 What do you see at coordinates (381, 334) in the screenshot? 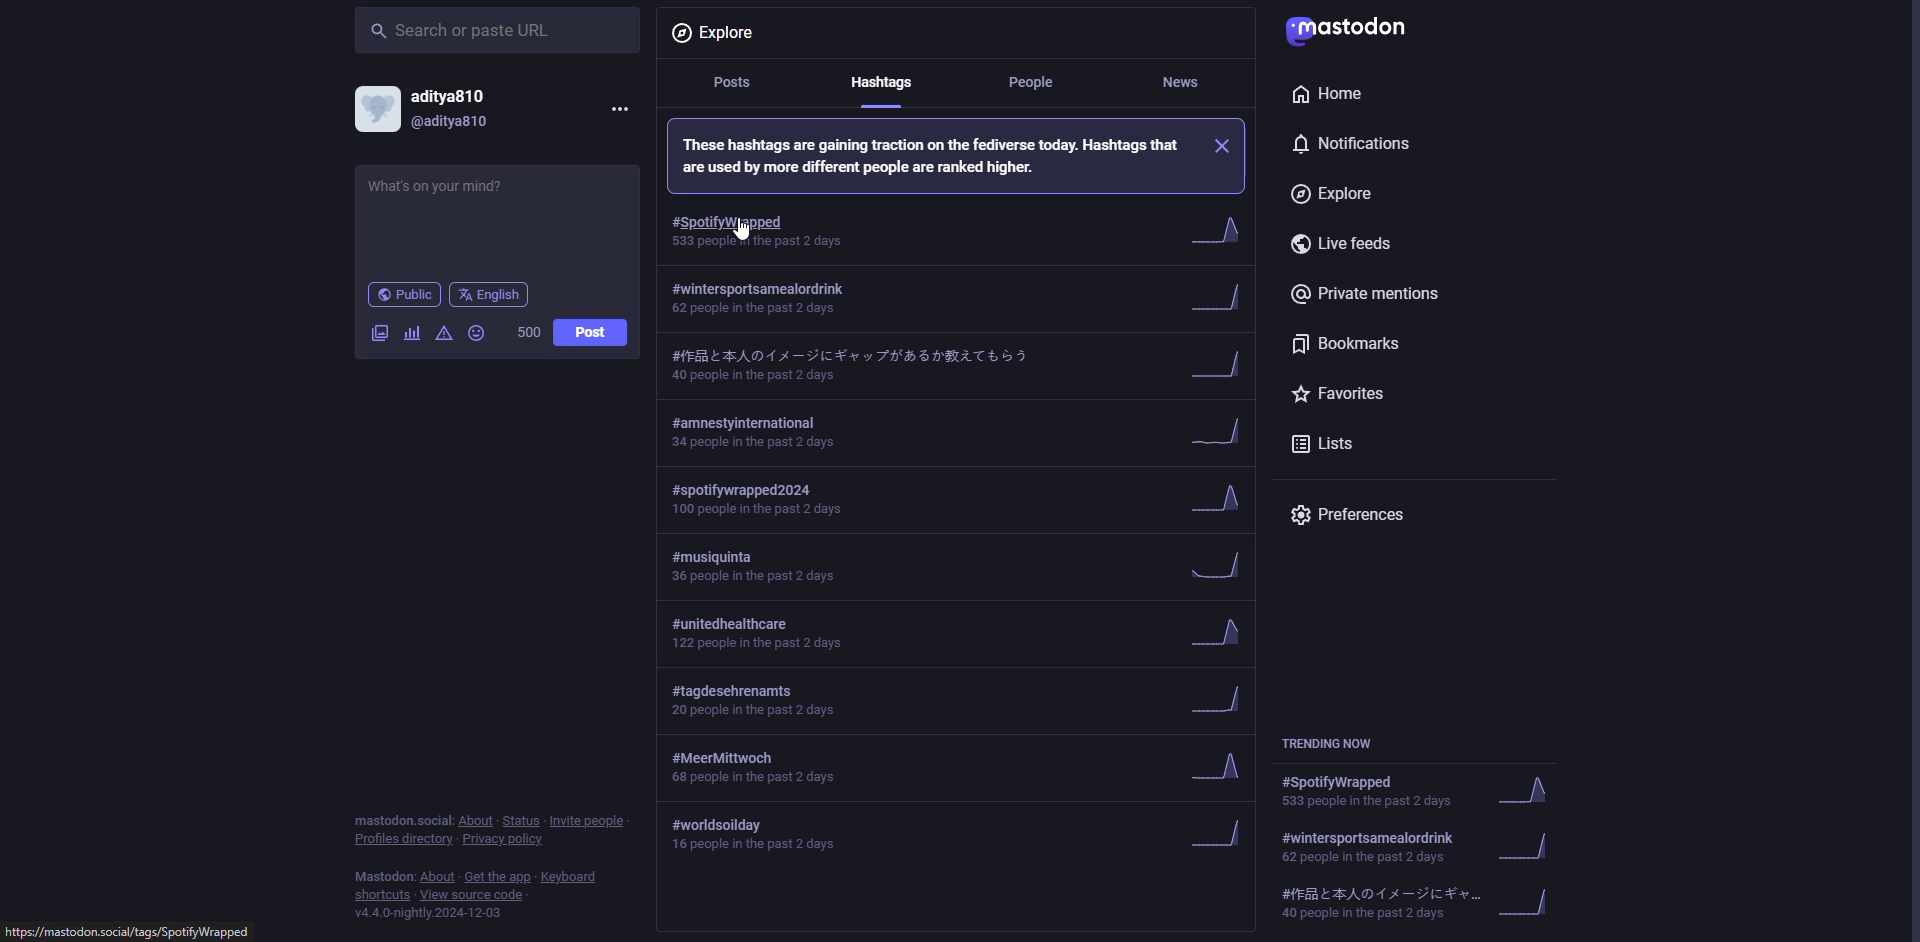
I see `image` at bounding box center [381, 334].